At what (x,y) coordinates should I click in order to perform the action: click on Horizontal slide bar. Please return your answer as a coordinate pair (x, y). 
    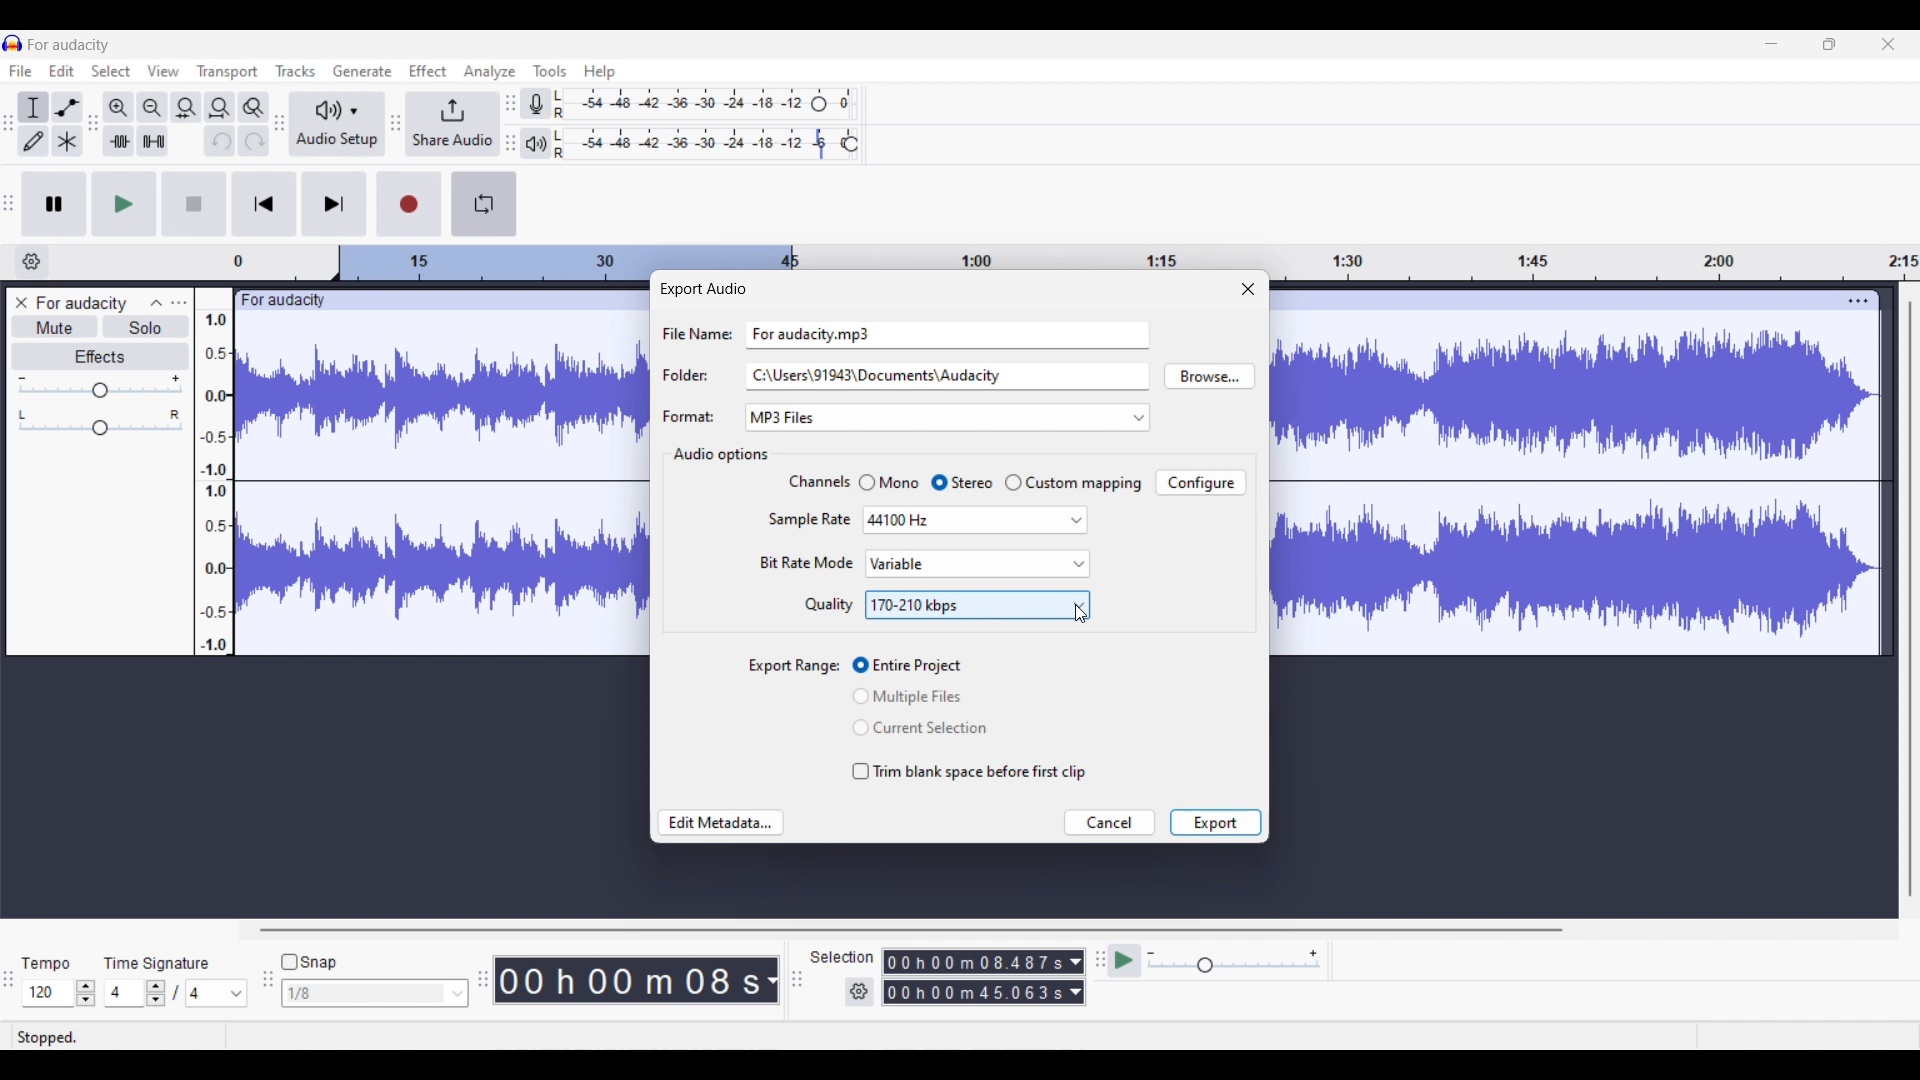
    Looking at the image, I should click on (910, 930).